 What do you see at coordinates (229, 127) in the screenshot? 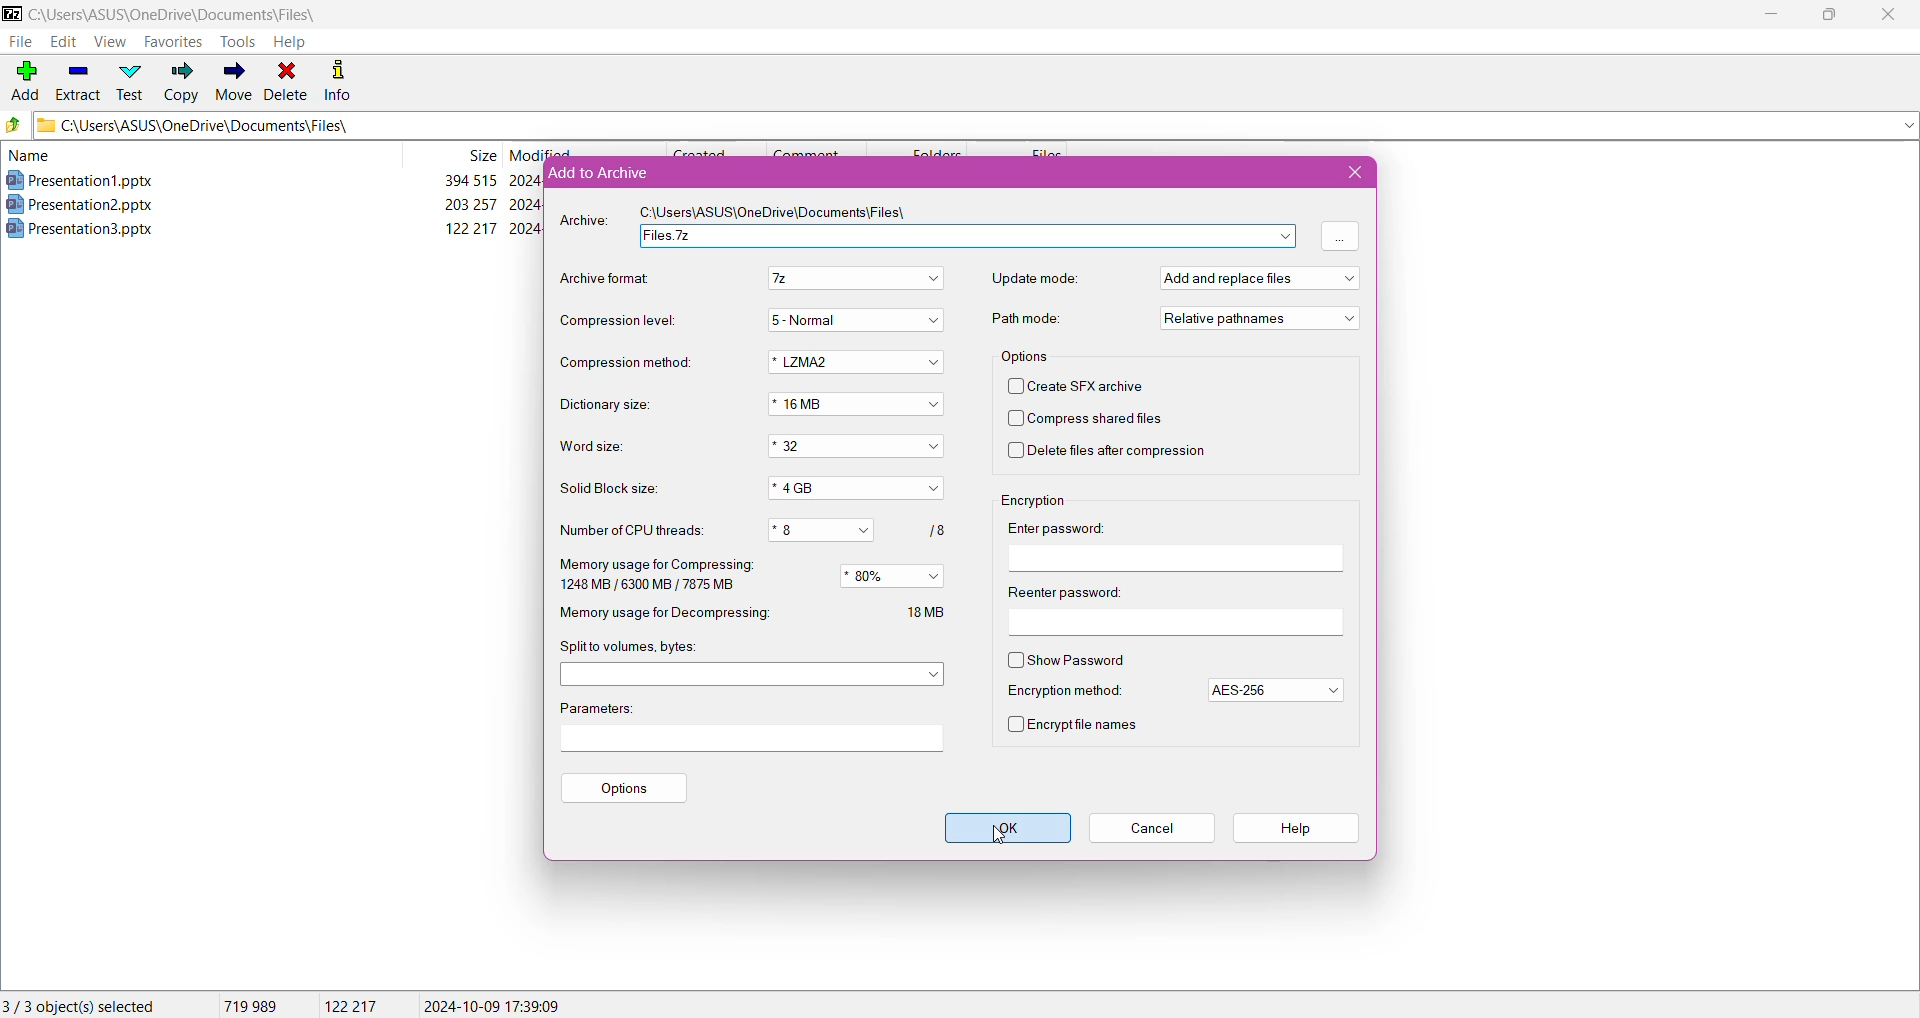
I see `C\Users\ASUS\OneDrive\Documents\Files\` at bounding box center [229, 127].